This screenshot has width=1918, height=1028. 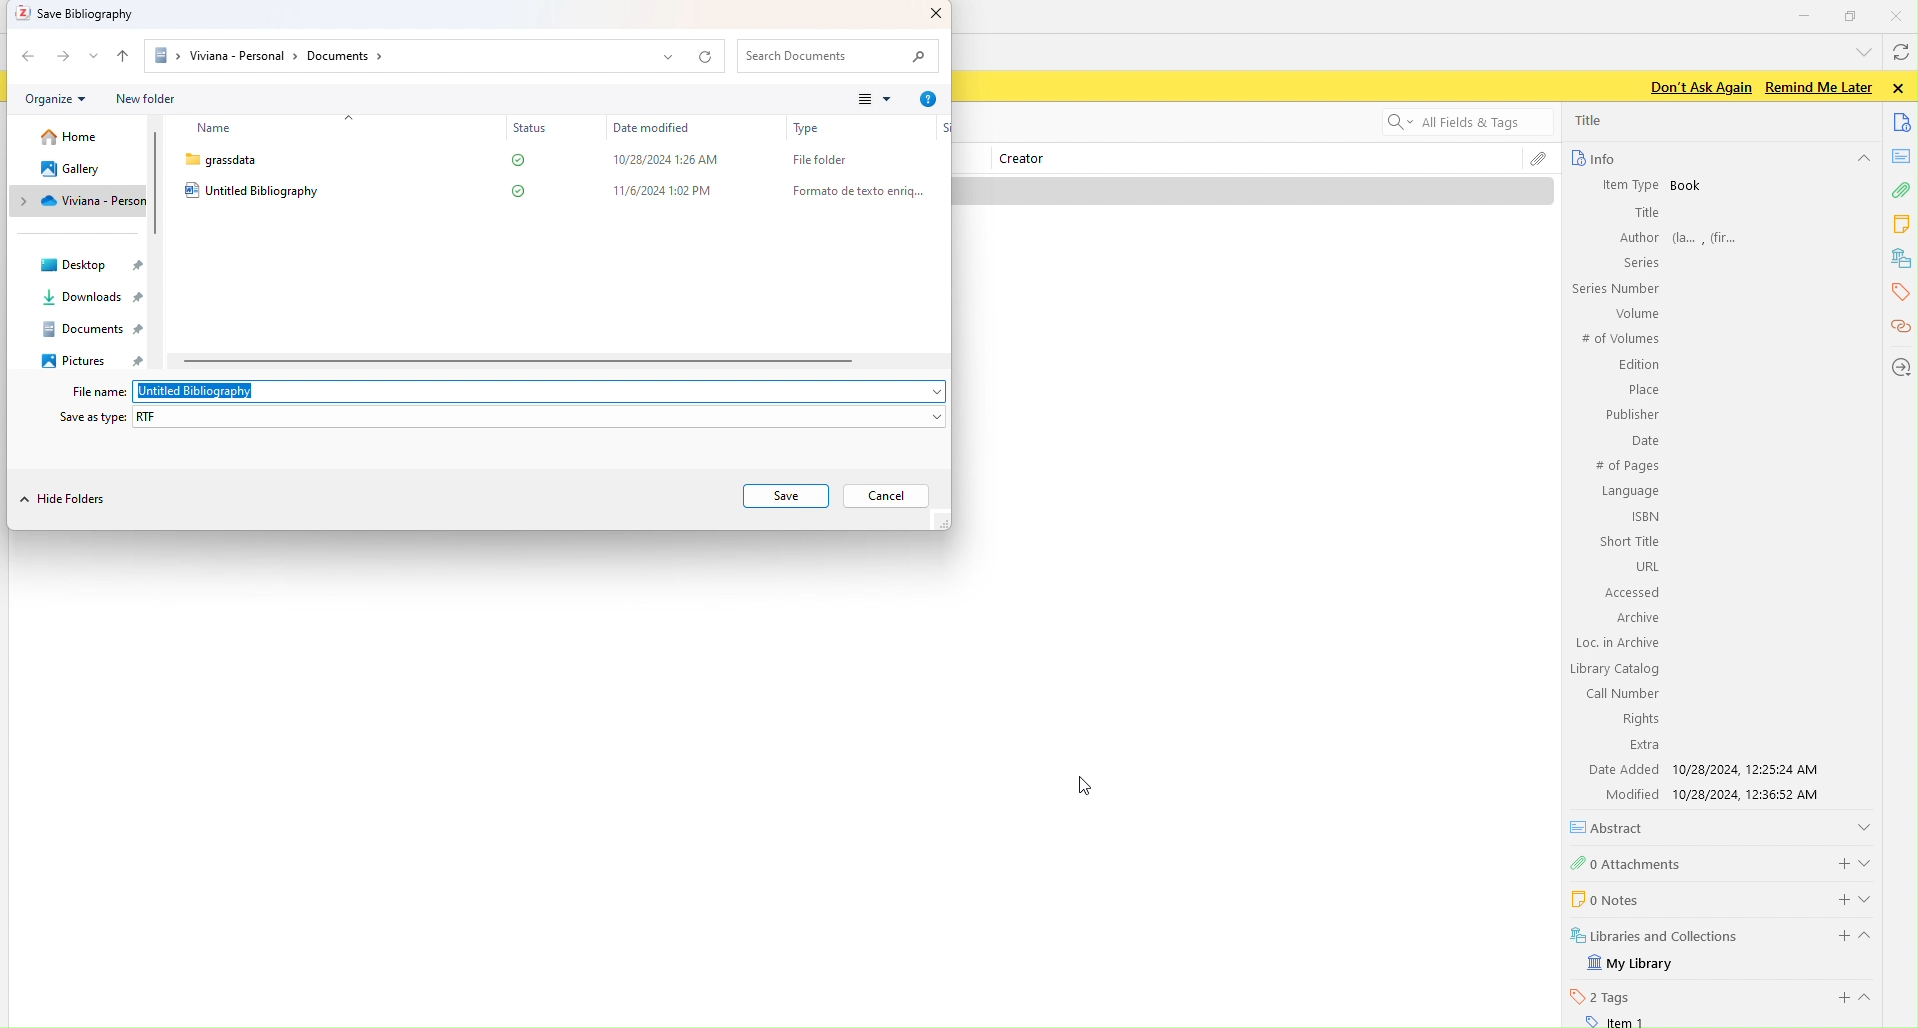 What do you see at coordinates (1898, 292) in the screenshot?
I see `tags` at bounding box center [1898, 292].